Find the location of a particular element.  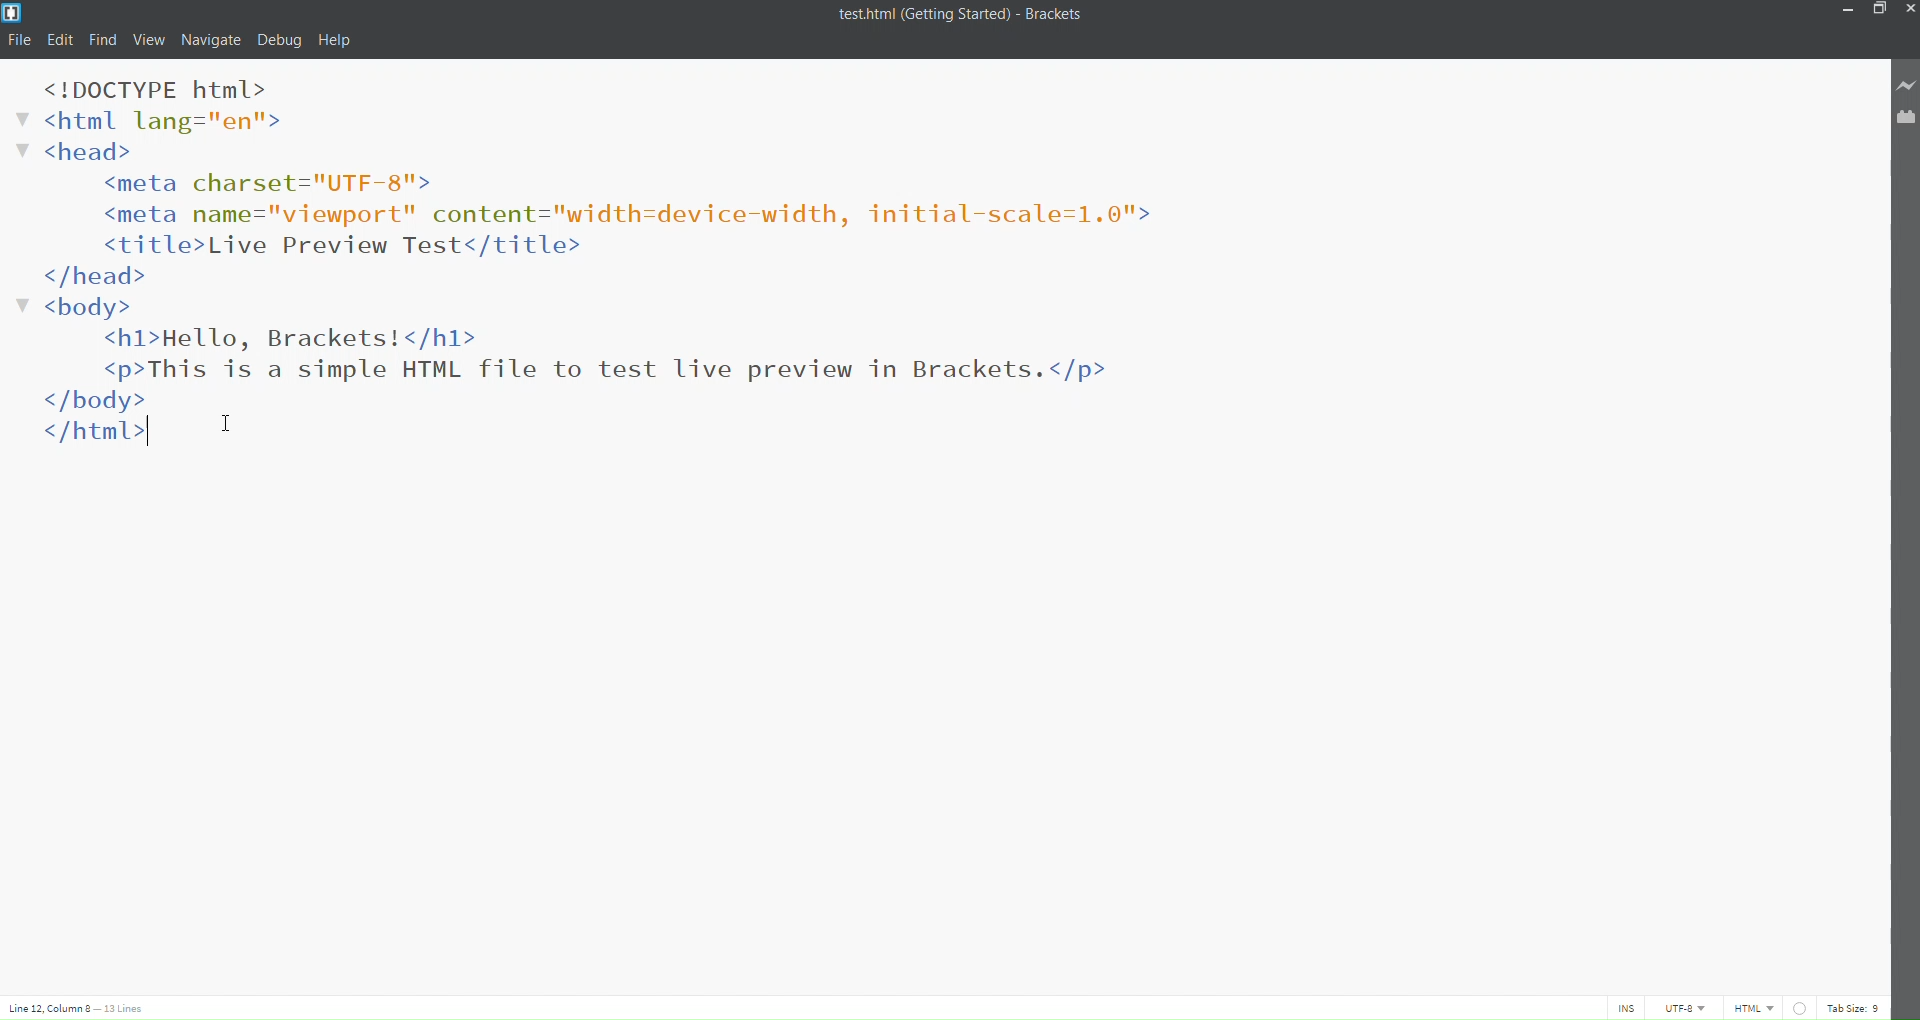

Extension Manger is located at coordinates (1907, 115).